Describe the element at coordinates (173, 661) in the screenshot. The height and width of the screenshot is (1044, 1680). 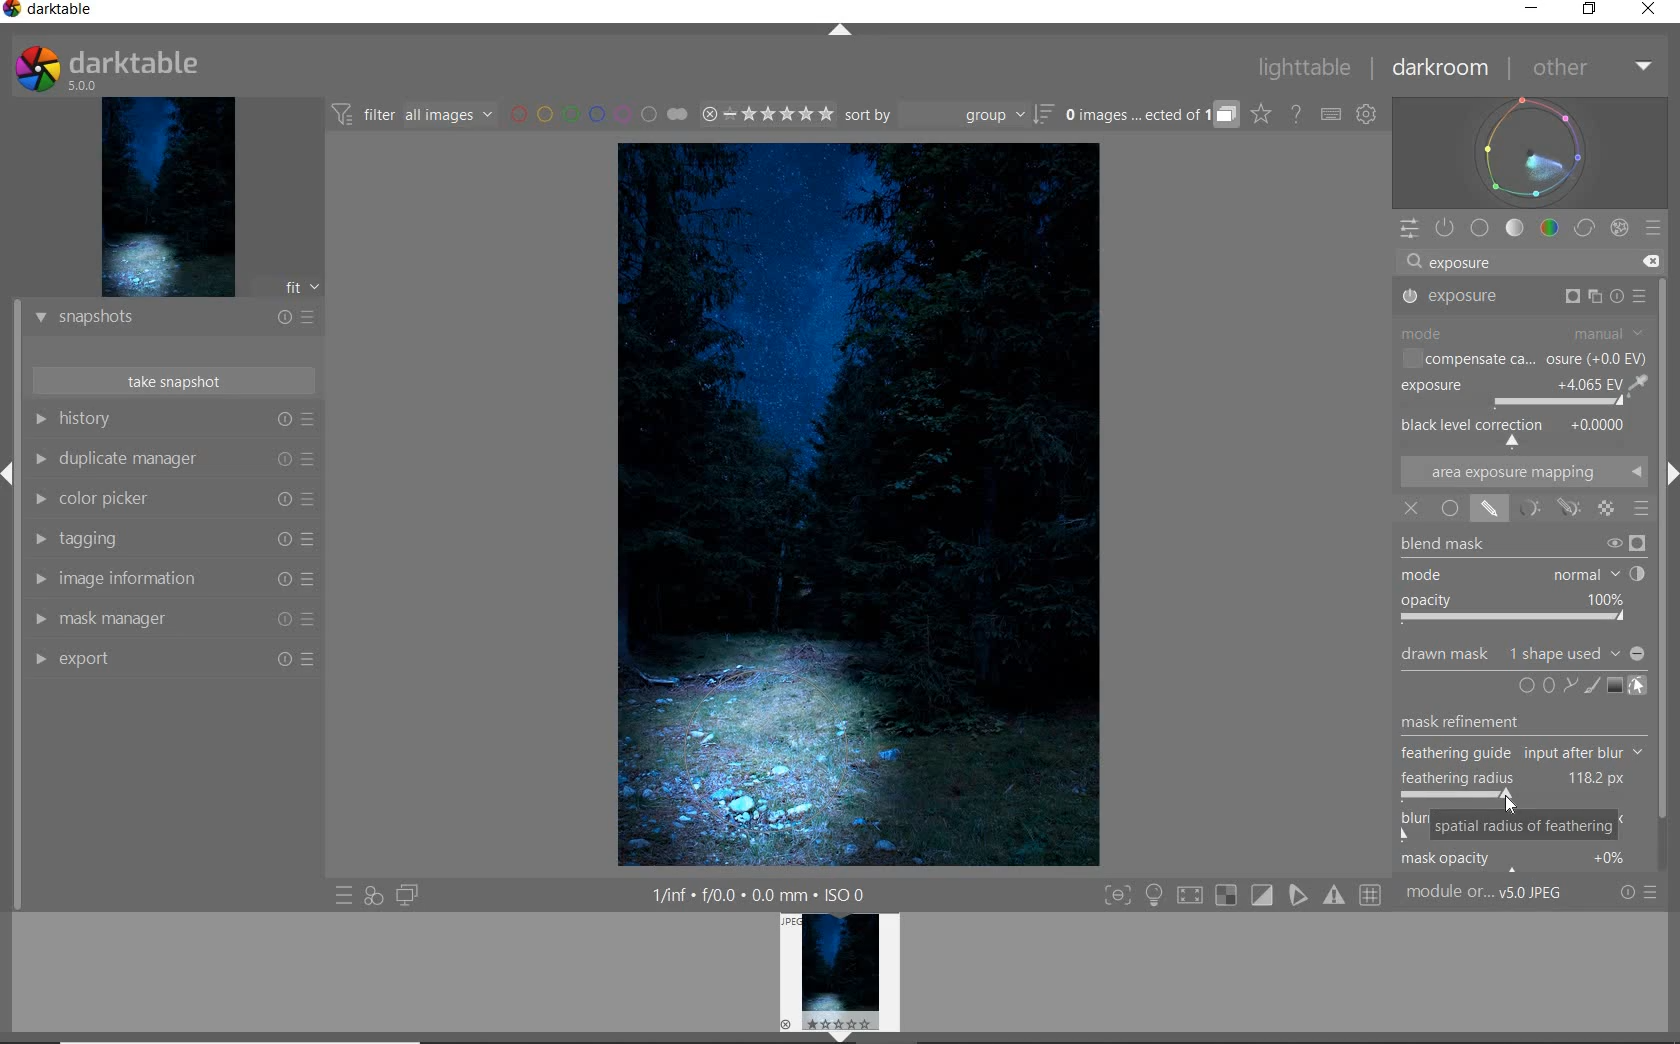
I see `EXPORT` at that location.